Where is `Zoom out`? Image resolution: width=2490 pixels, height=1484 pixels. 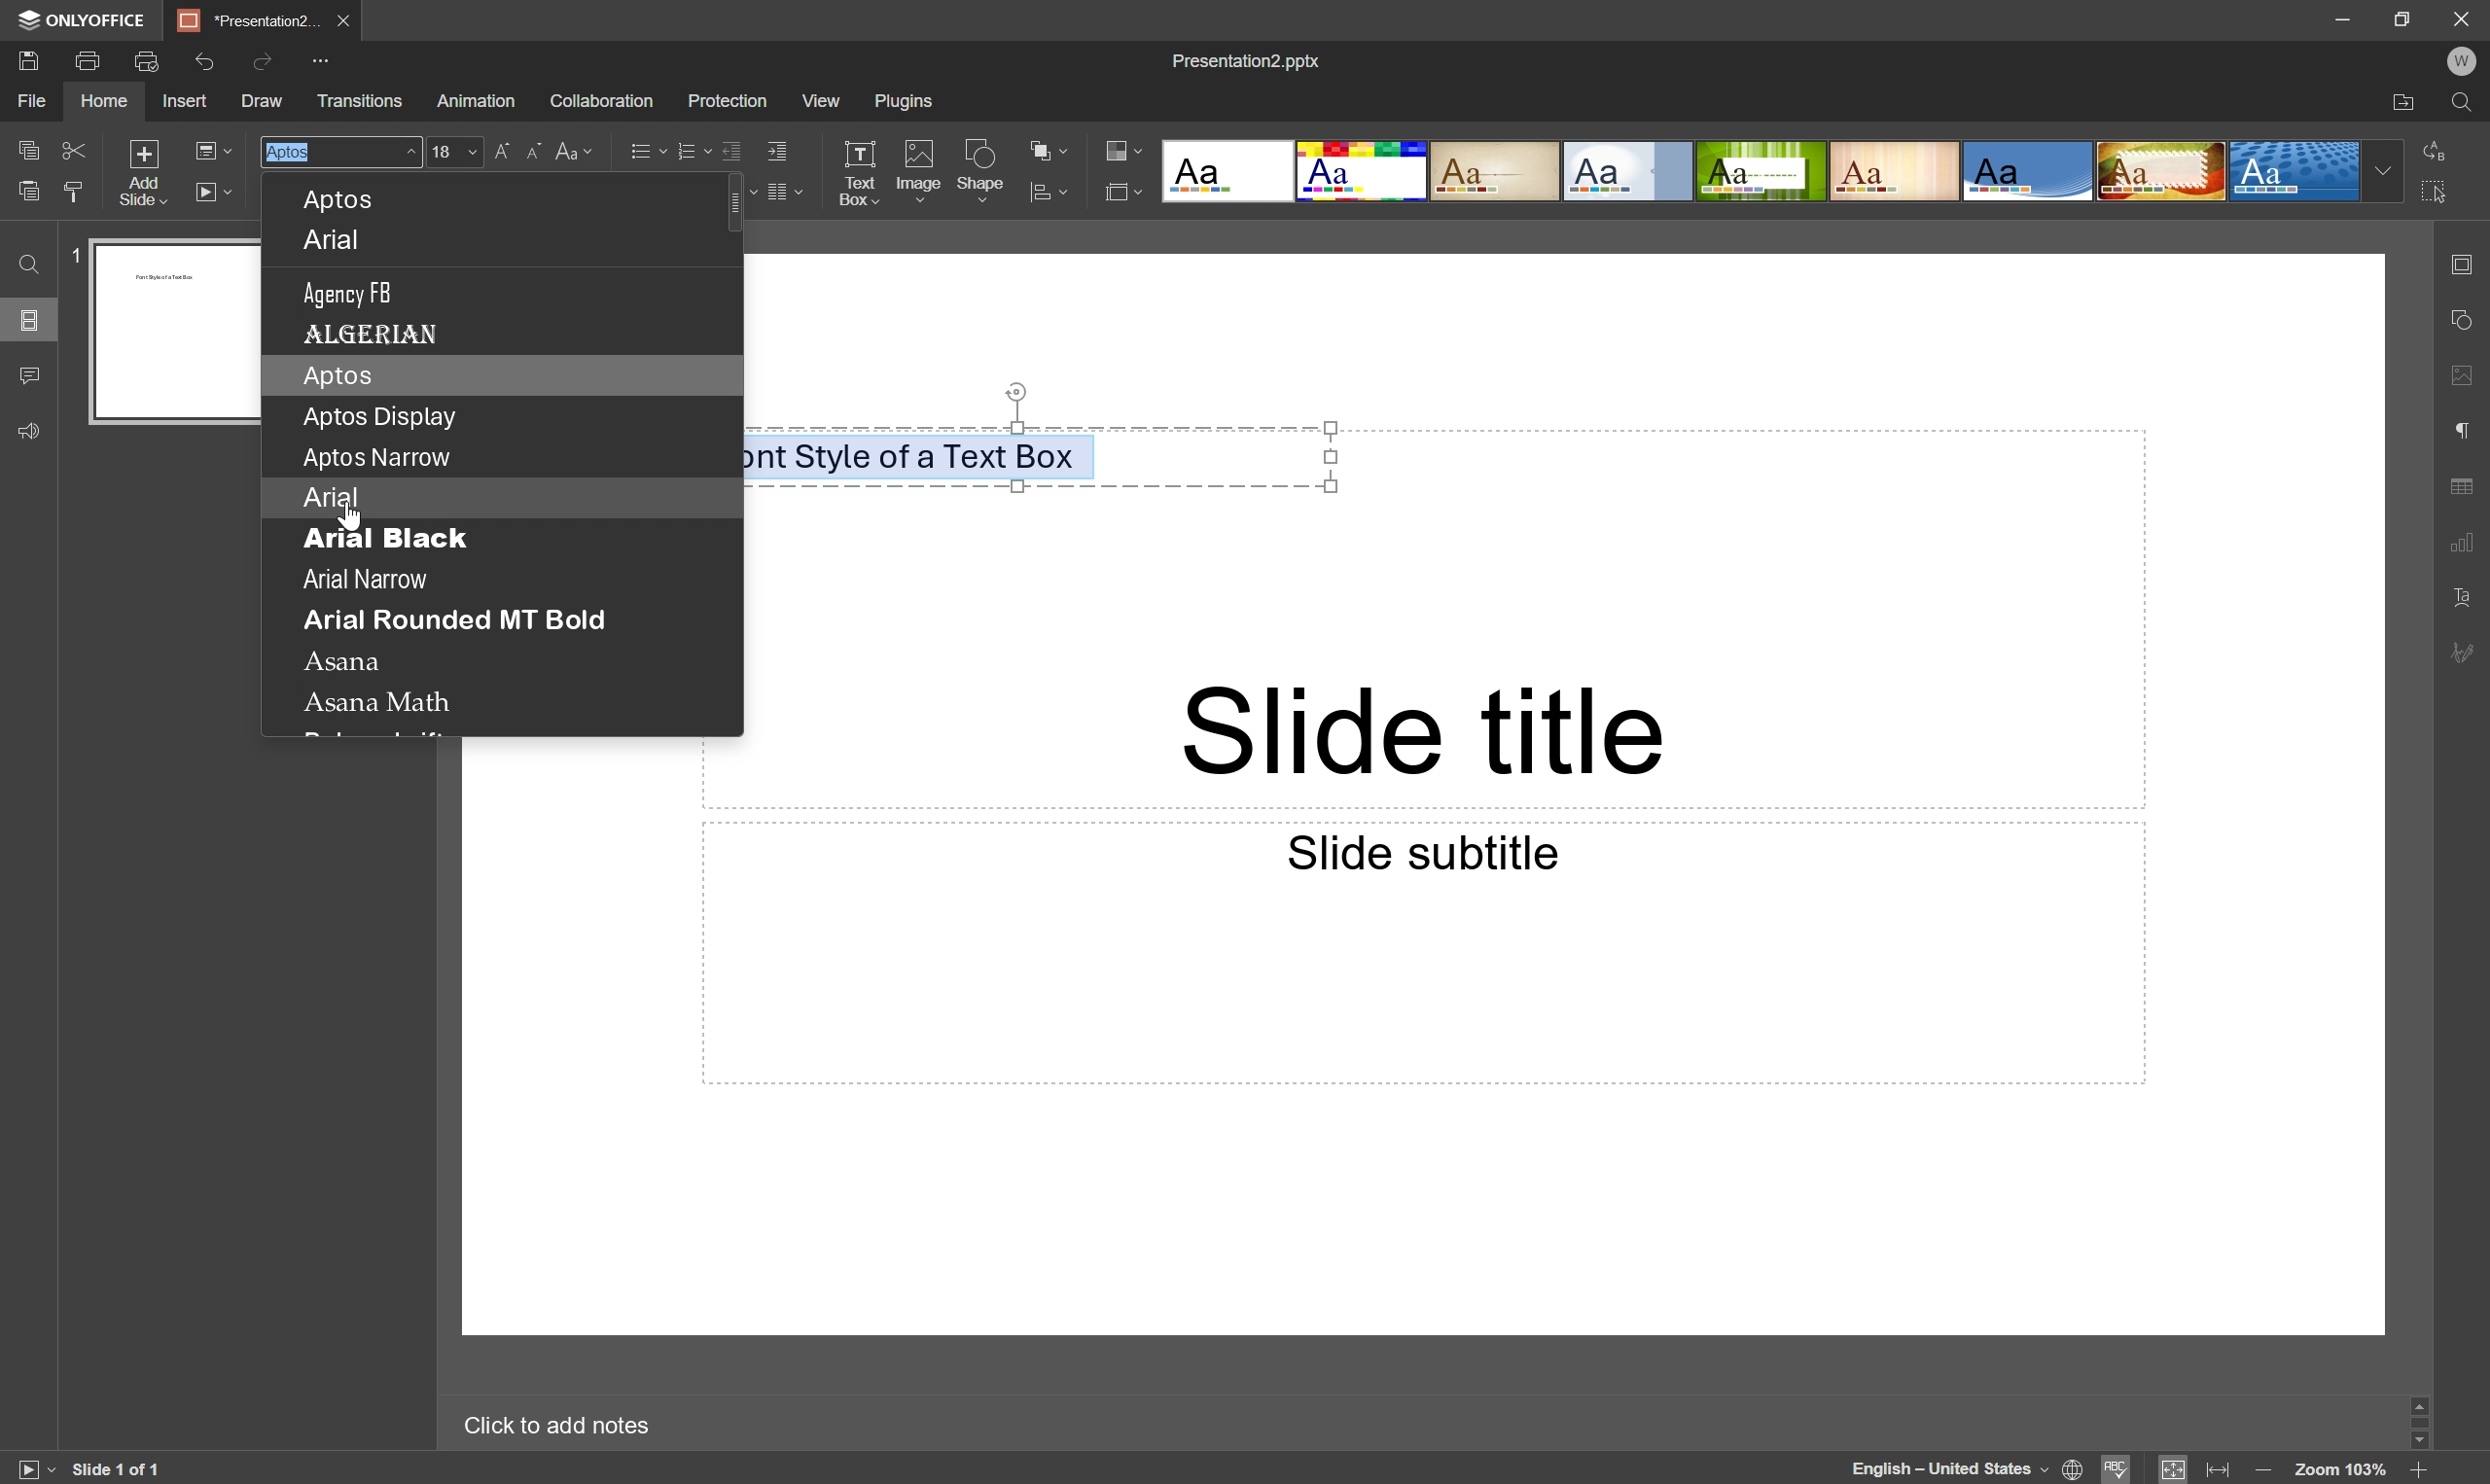 Zoom out is located at coordinates (2261, 1470).